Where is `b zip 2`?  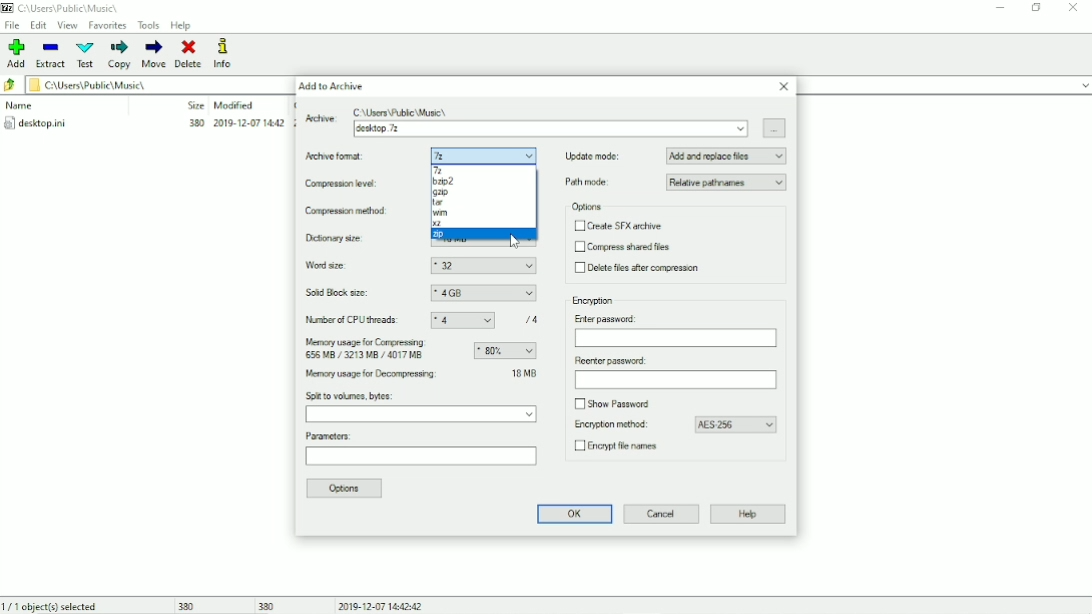
b zip 2 is located at coordinates (444, 183).